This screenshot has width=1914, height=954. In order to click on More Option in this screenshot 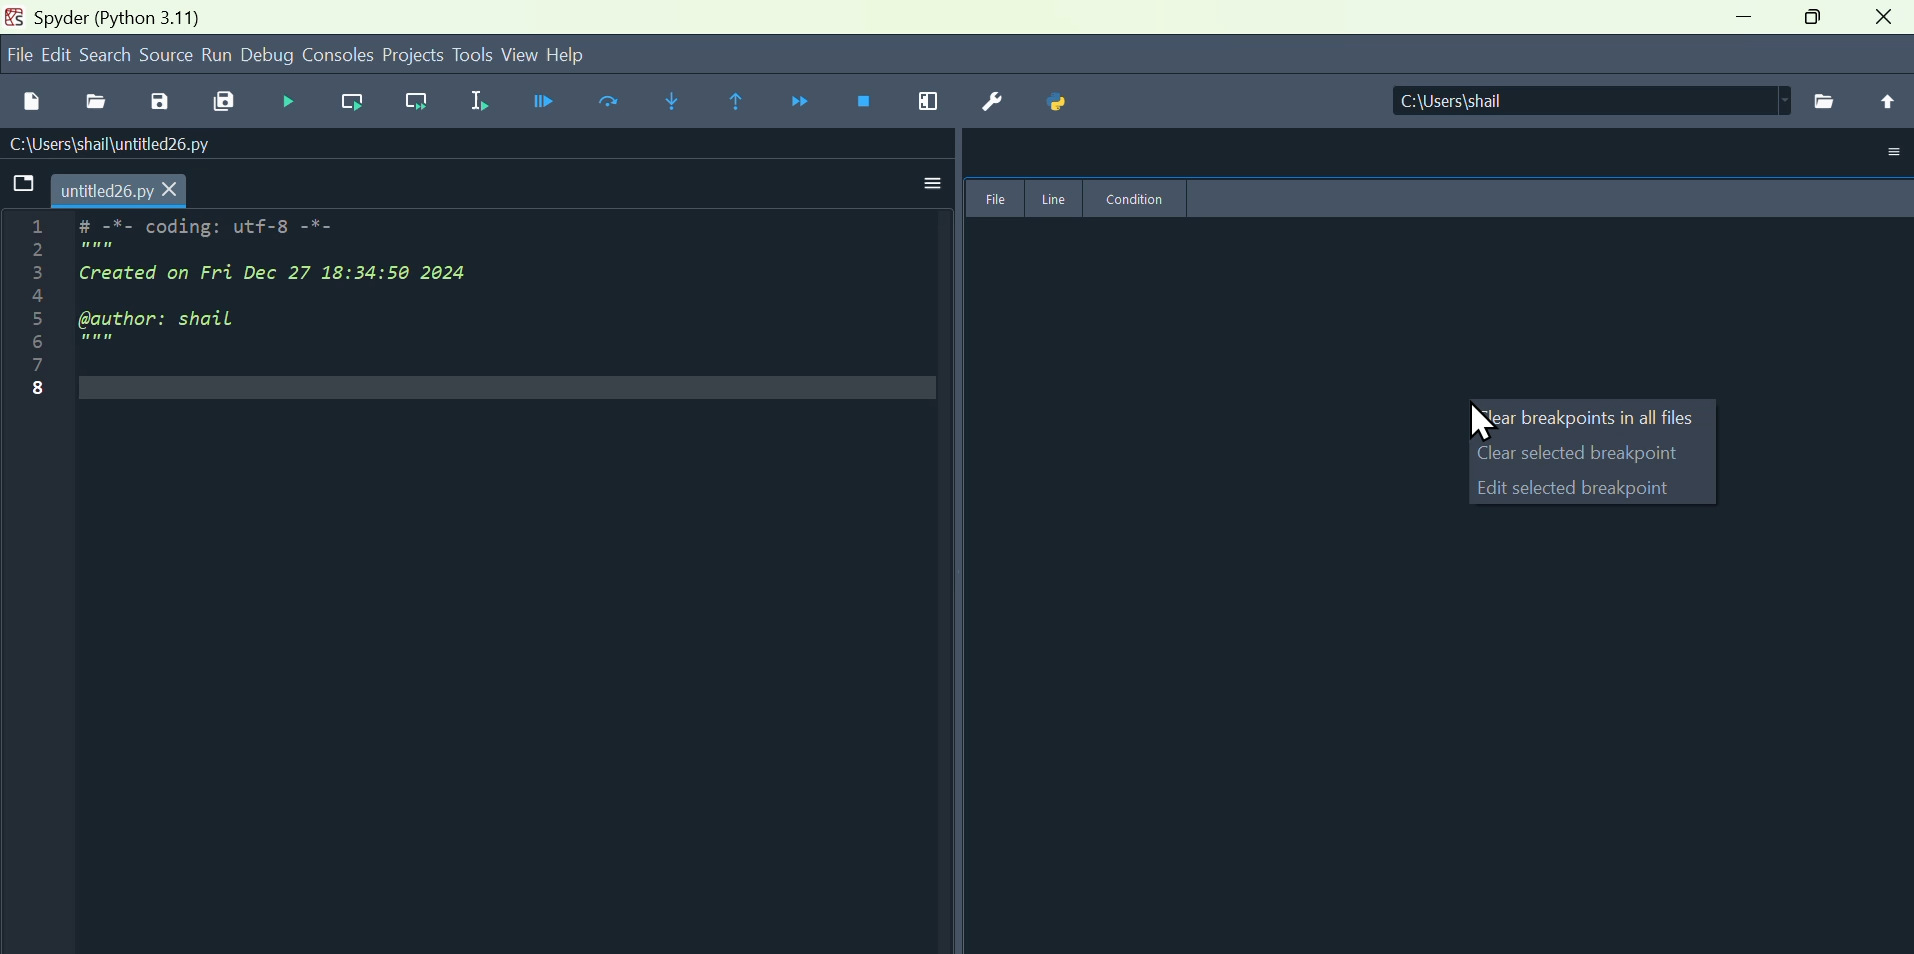, I will do `click(1891, 153)`.